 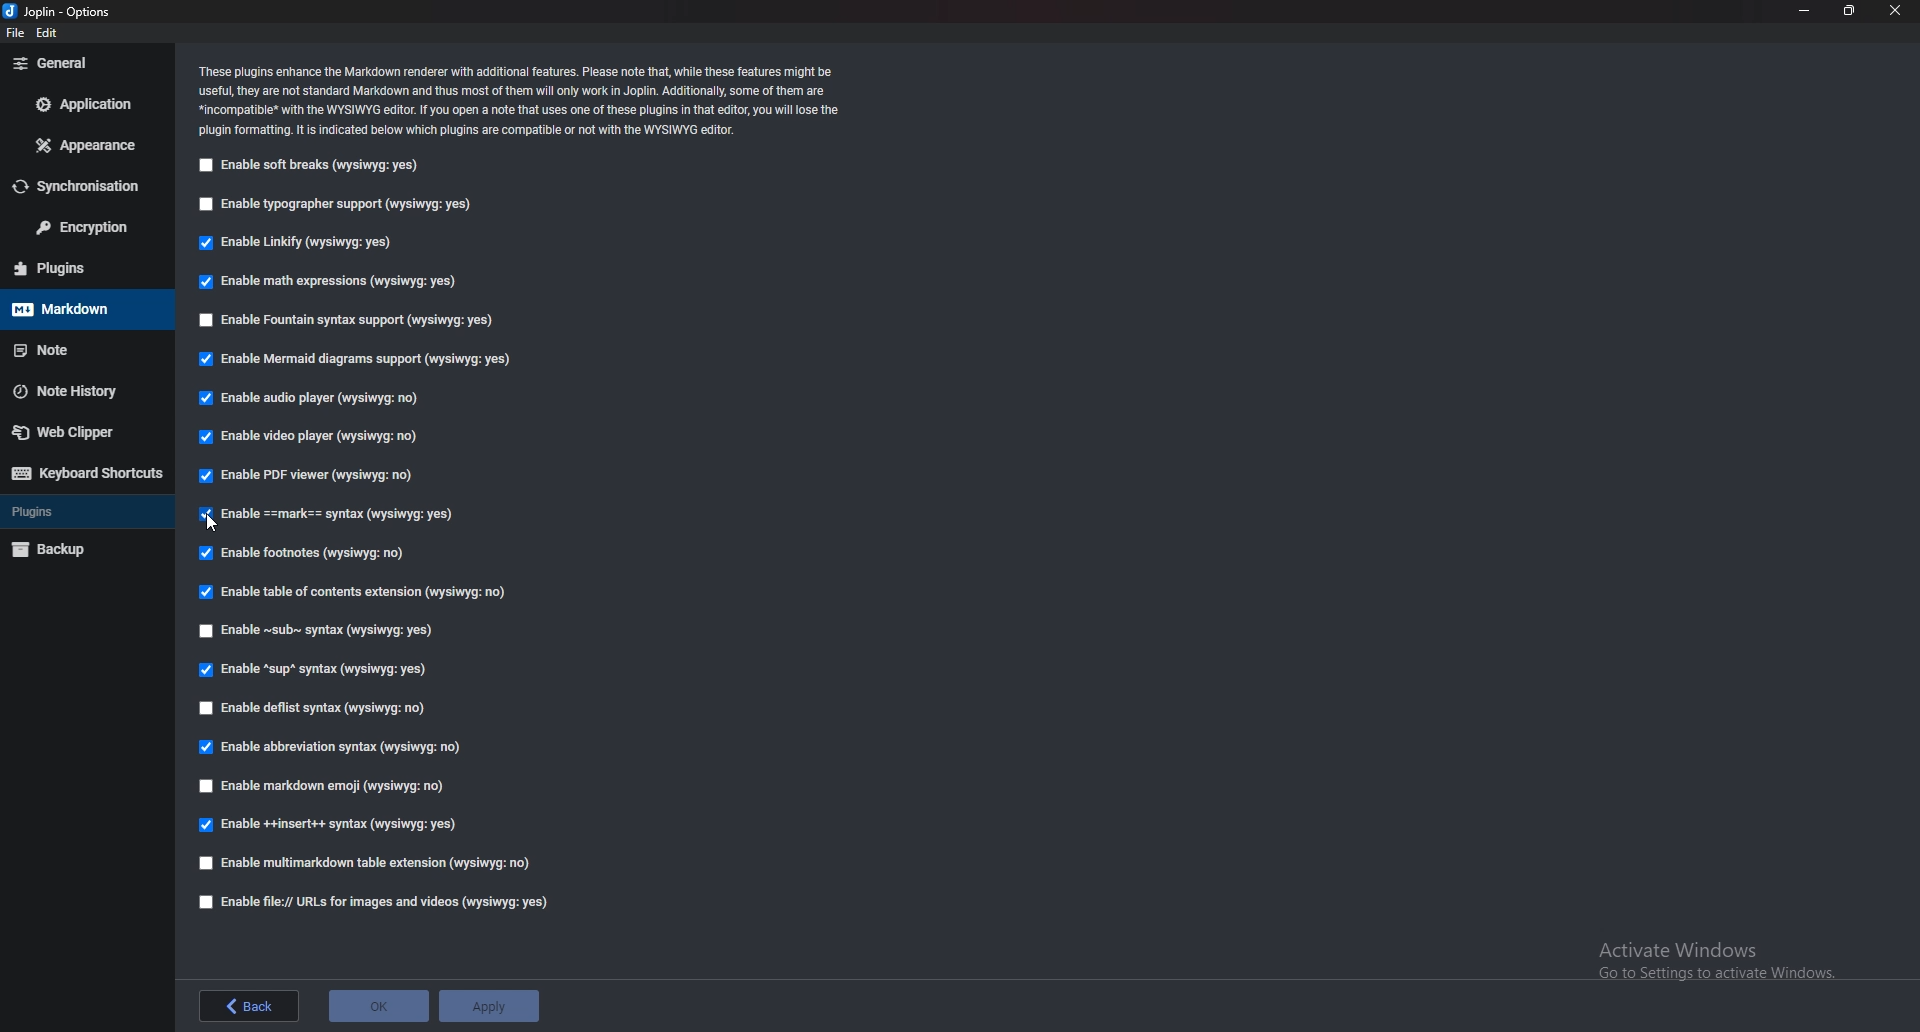 What do you see at coordinates (304, 243) in the screenshot?
I see `Enable linkify` at bounding box center [304, 243].